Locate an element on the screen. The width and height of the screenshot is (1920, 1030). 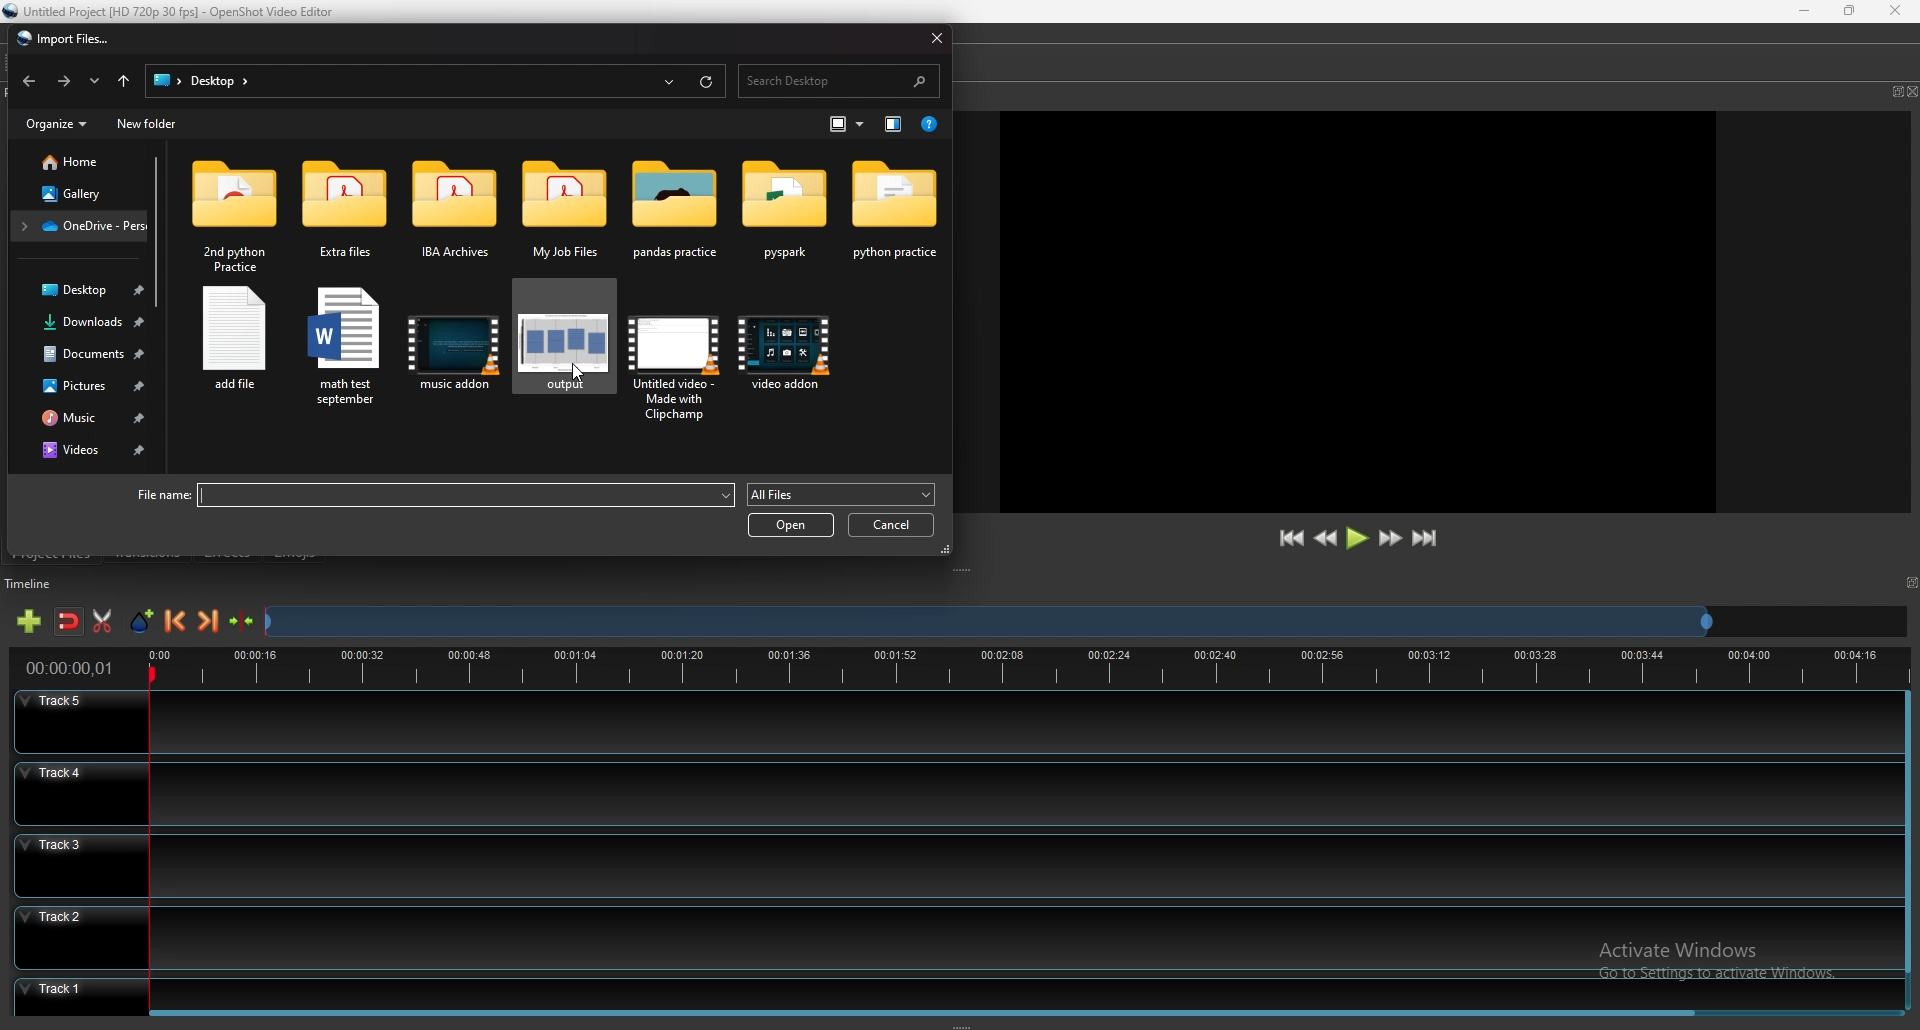
scroll bar is located at coordinates (1908, 852).